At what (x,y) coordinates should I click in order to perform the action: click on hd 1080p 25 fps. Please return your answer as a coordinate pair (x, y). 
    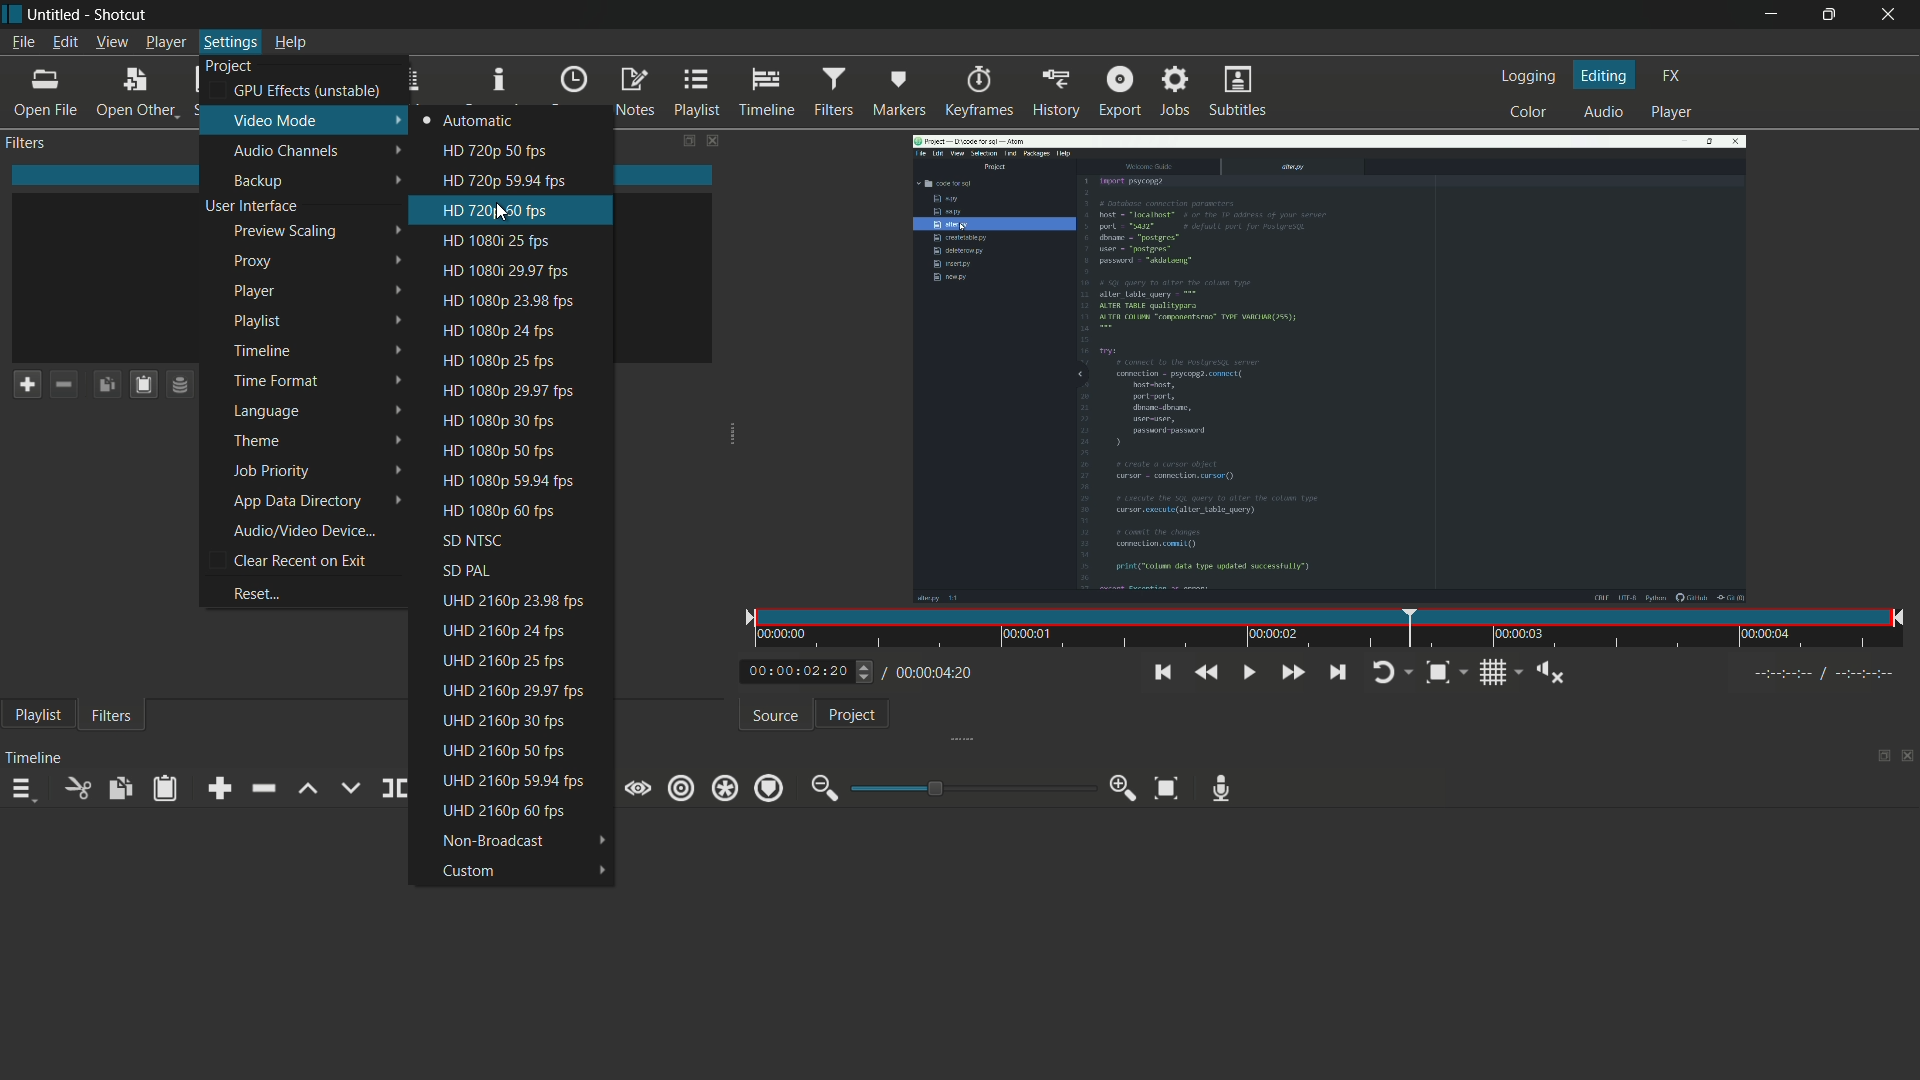
    Looking at the image, I should click on (523, 359).